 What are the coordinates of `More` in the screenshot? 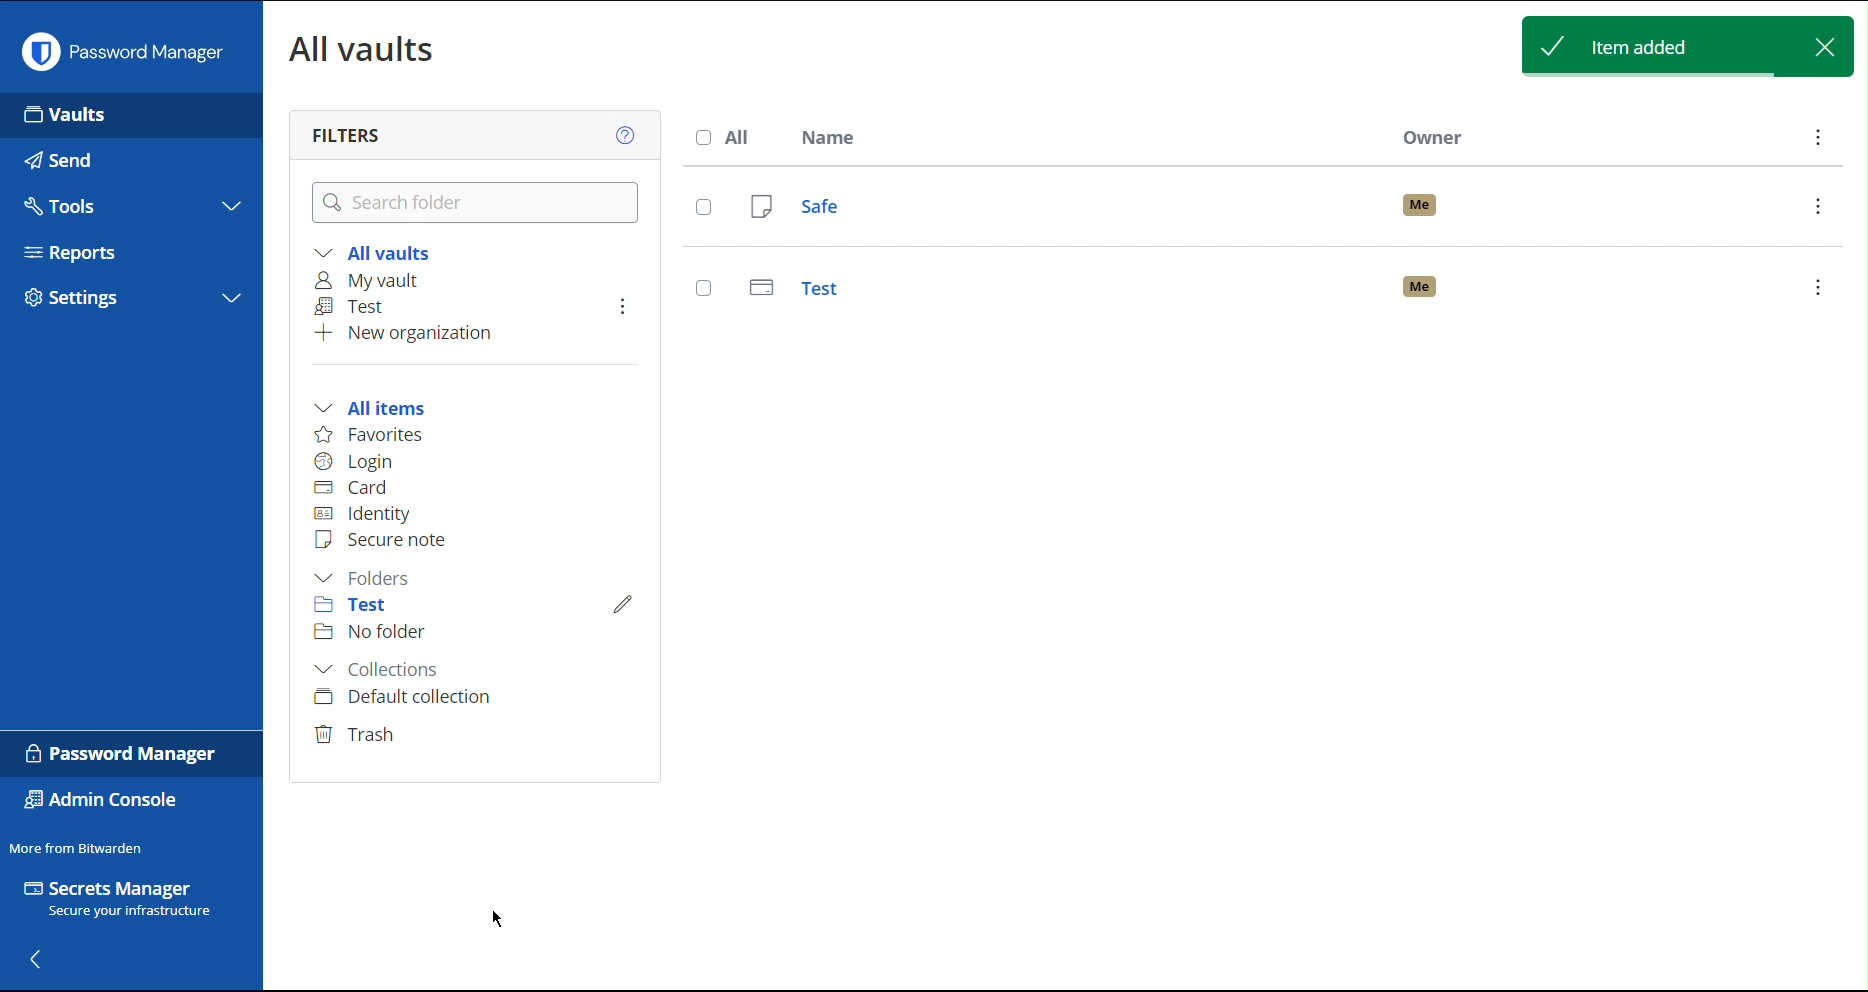 It's located at (1815, 137).